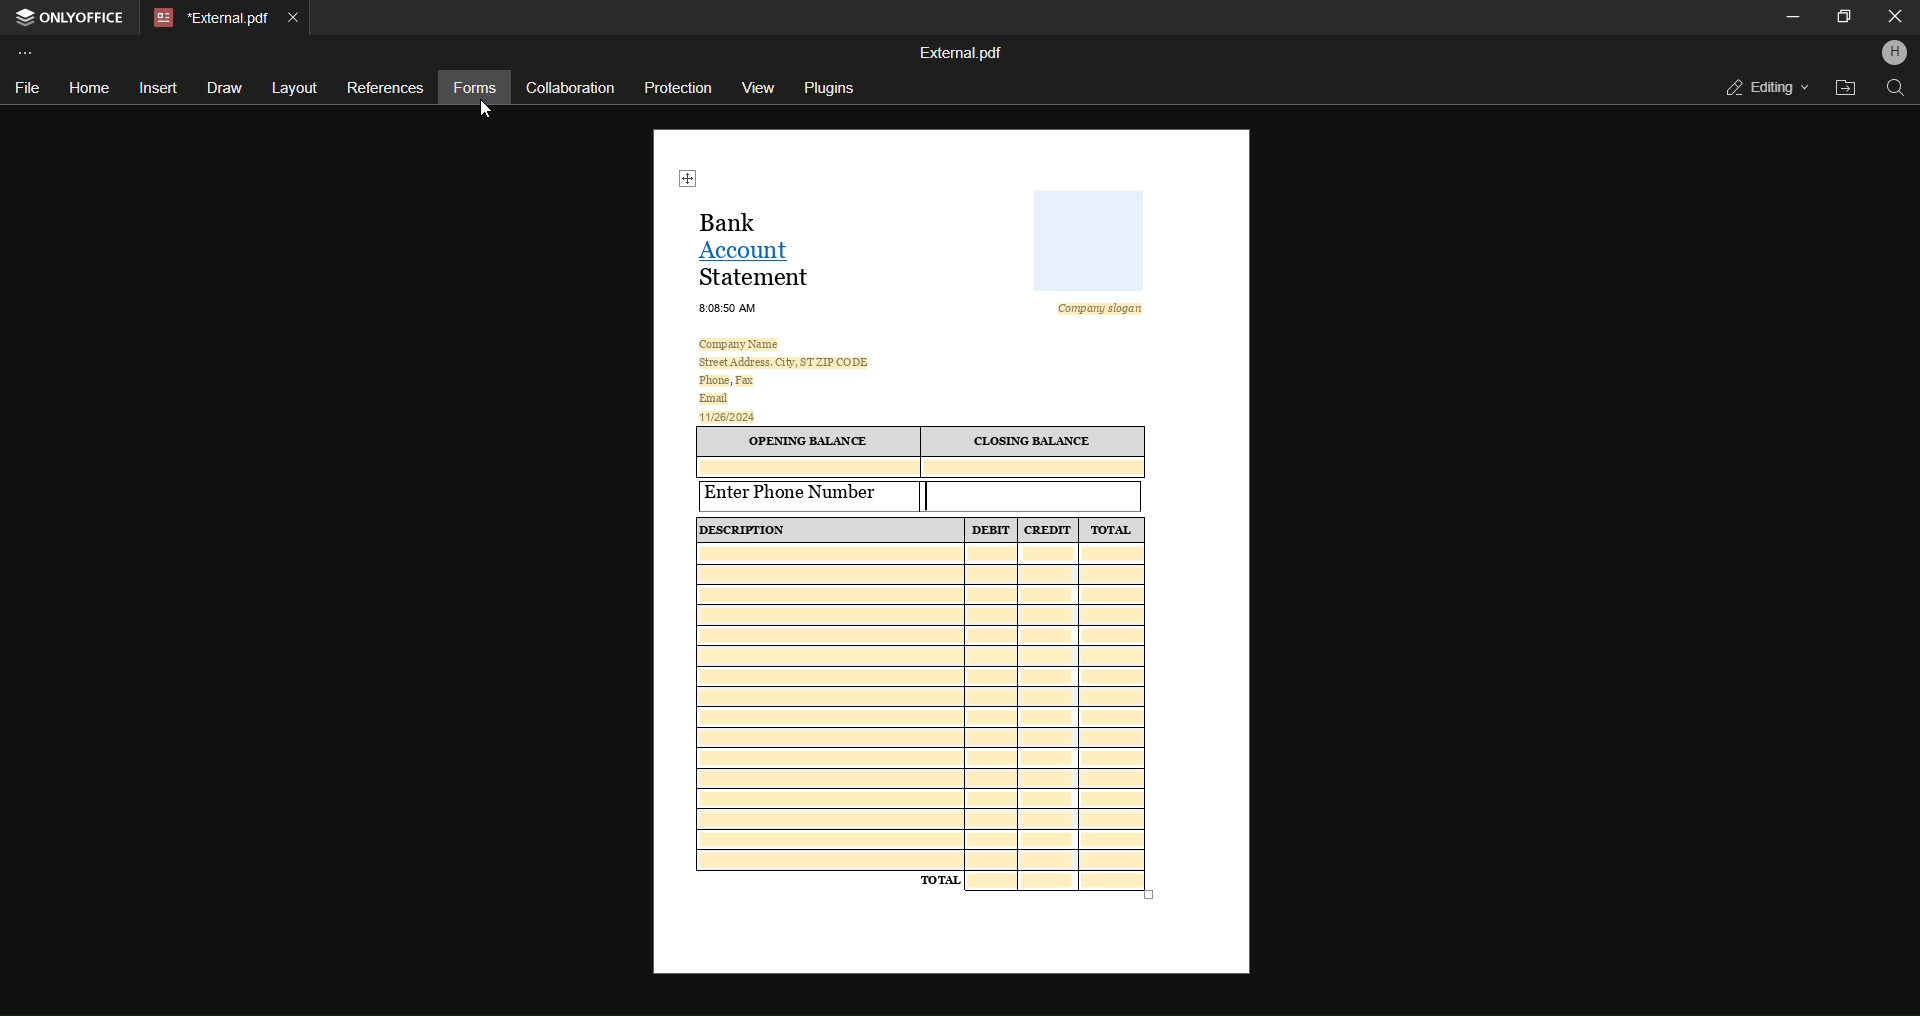 The image size is (1920, 1016). What do you see at coordinates (1845, 87) in the screenshot?
I see `open file location` at bounding box center [1845, 87].